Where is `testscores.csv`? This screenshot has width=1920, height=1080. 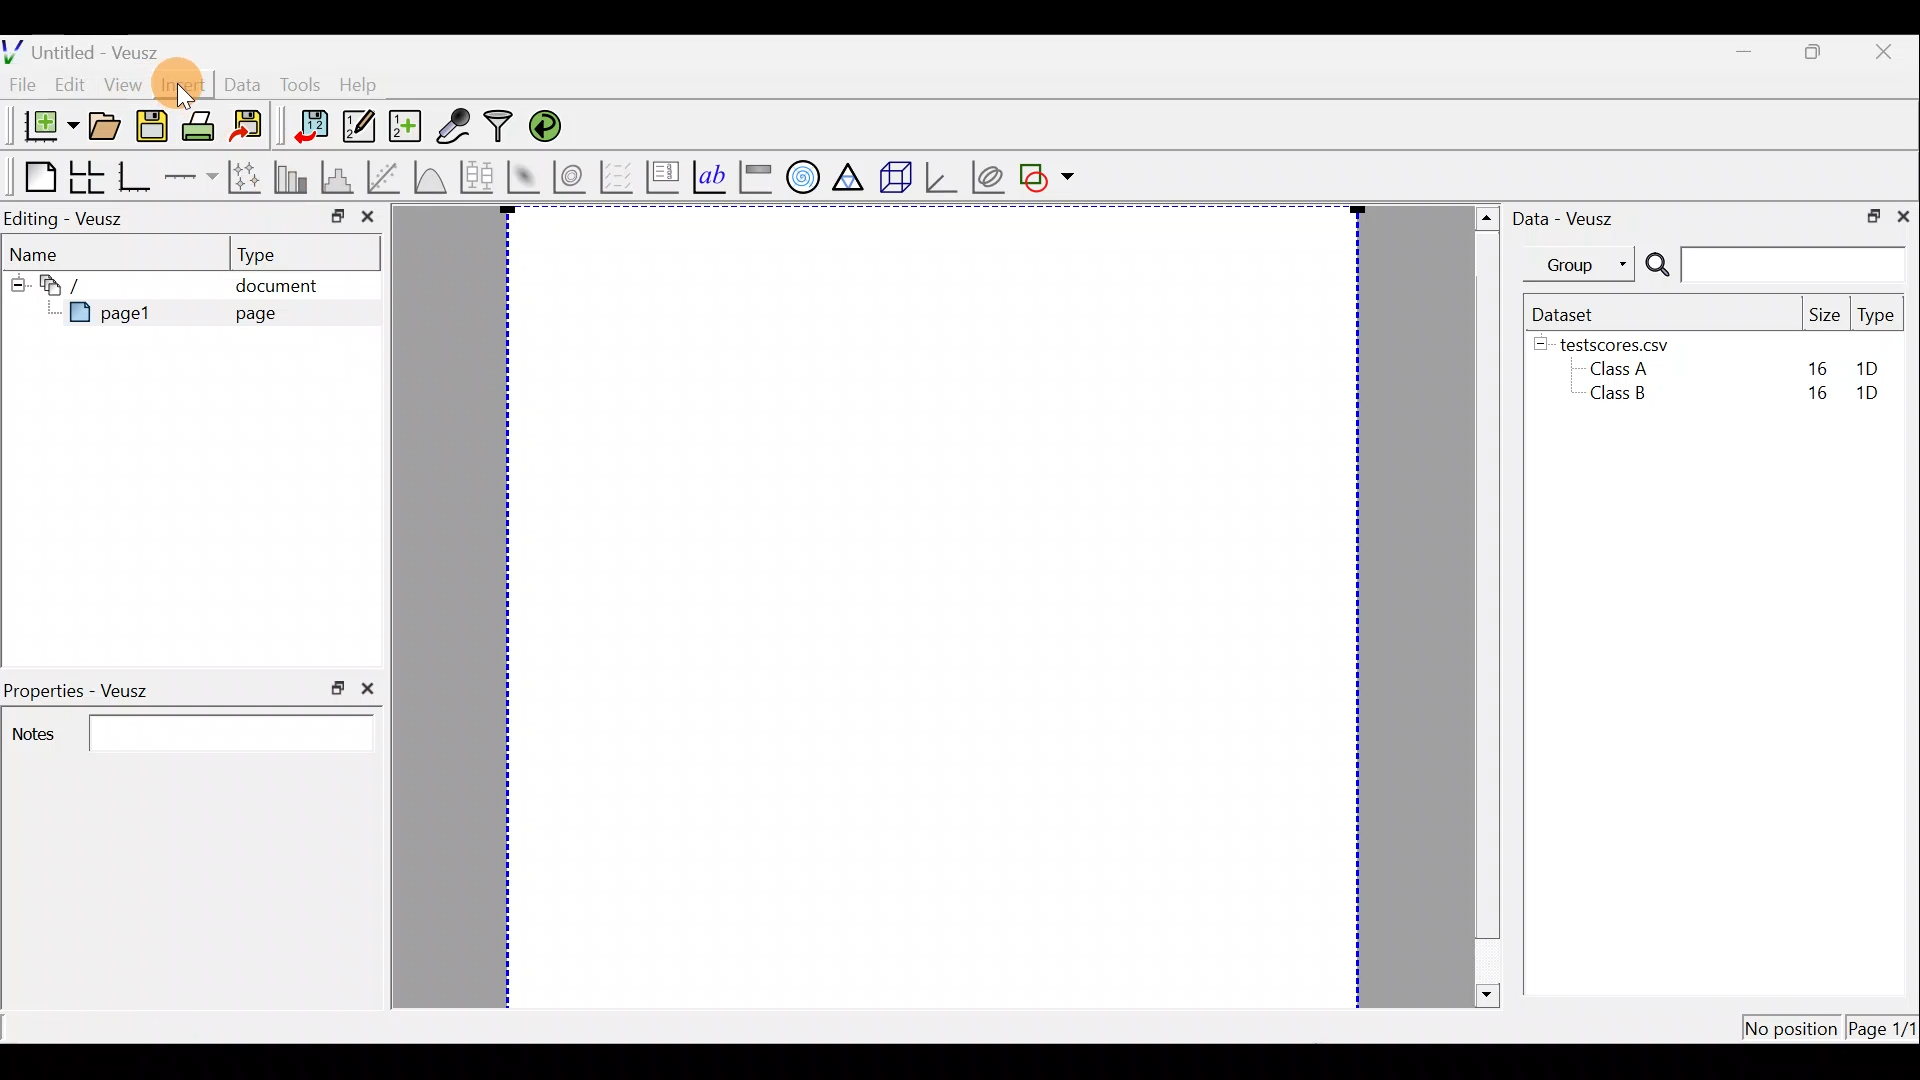 testscores.csv is located at coordinates (1626, 344).